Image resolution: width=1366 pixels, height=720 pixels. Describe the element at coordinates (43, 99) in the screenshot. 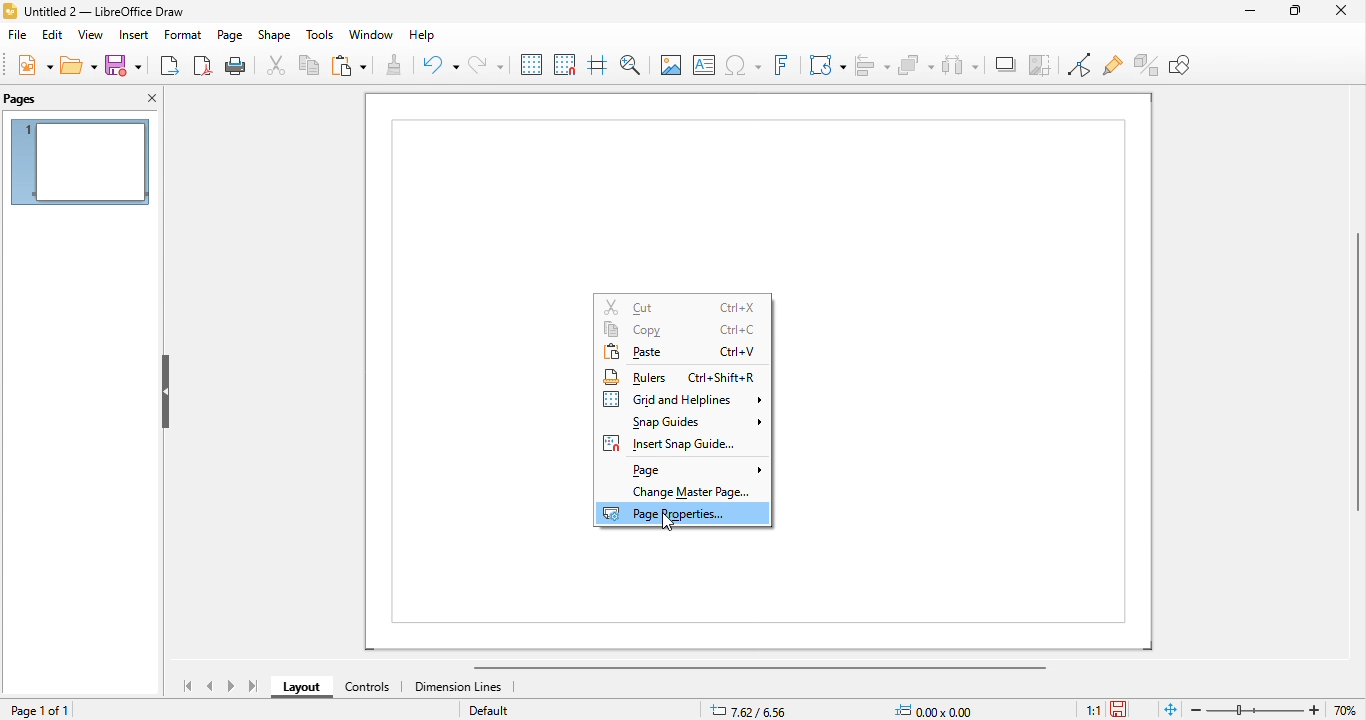

I see `pages` at that location.